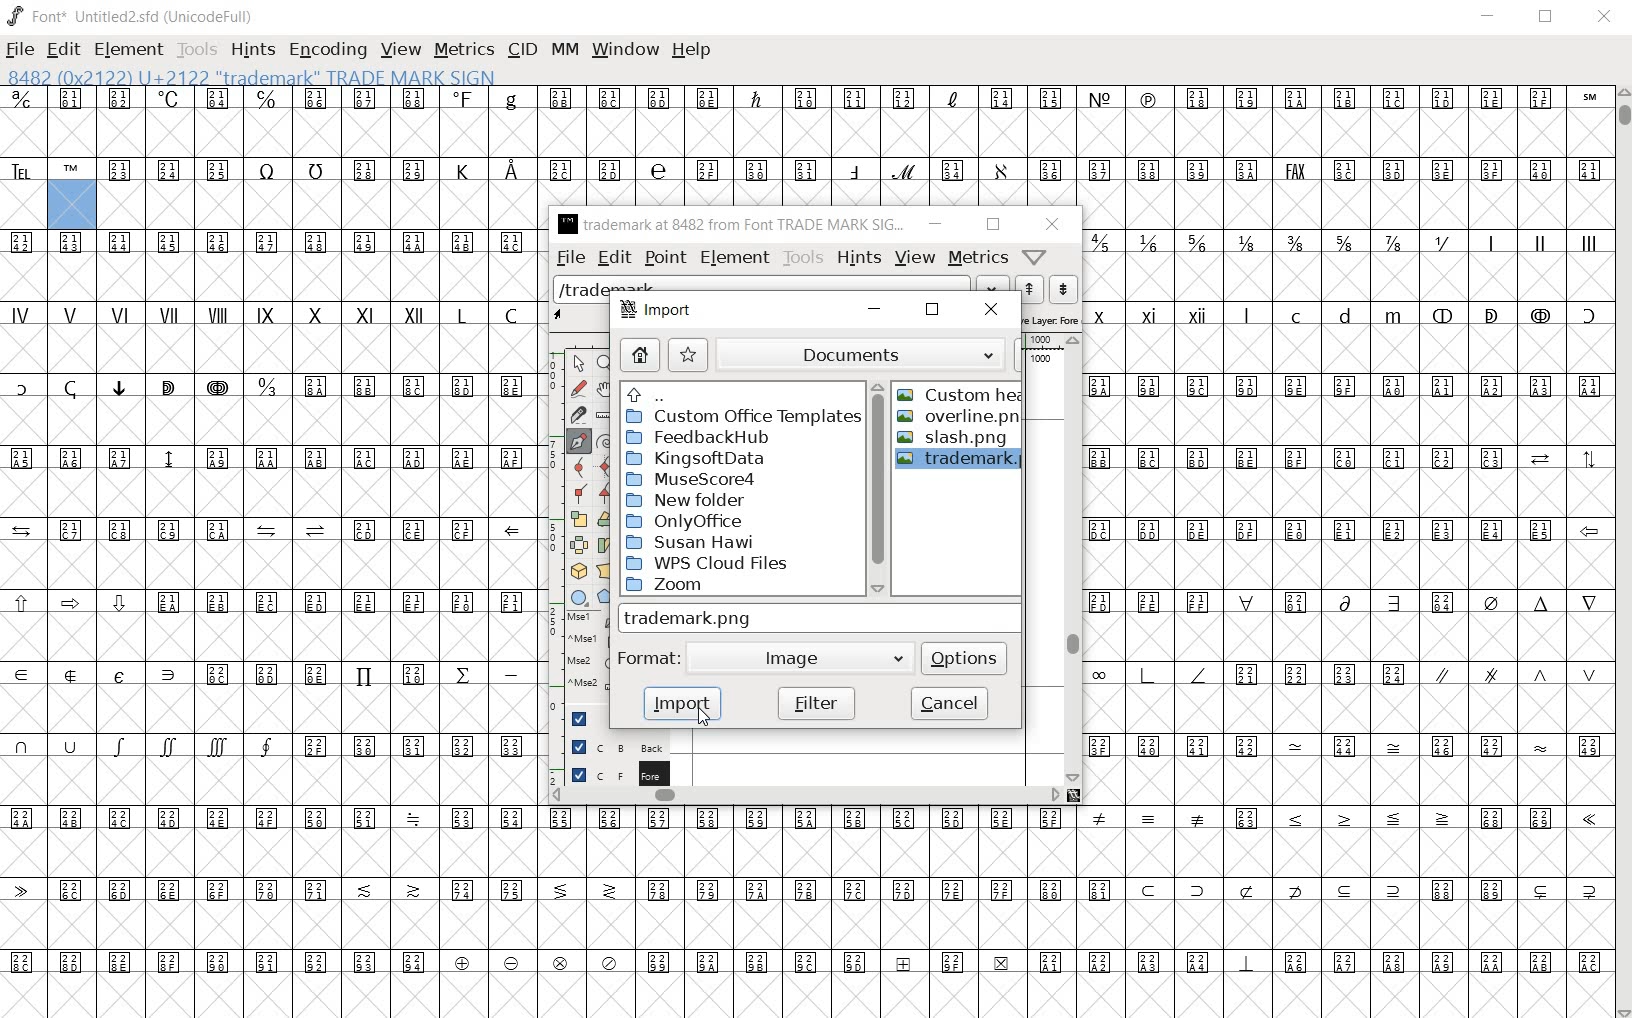 This screenshot has height=1018, width=1632. Describe the element at coordinates (623, 50) in the screenshot. I see `WINDOW` at that location.